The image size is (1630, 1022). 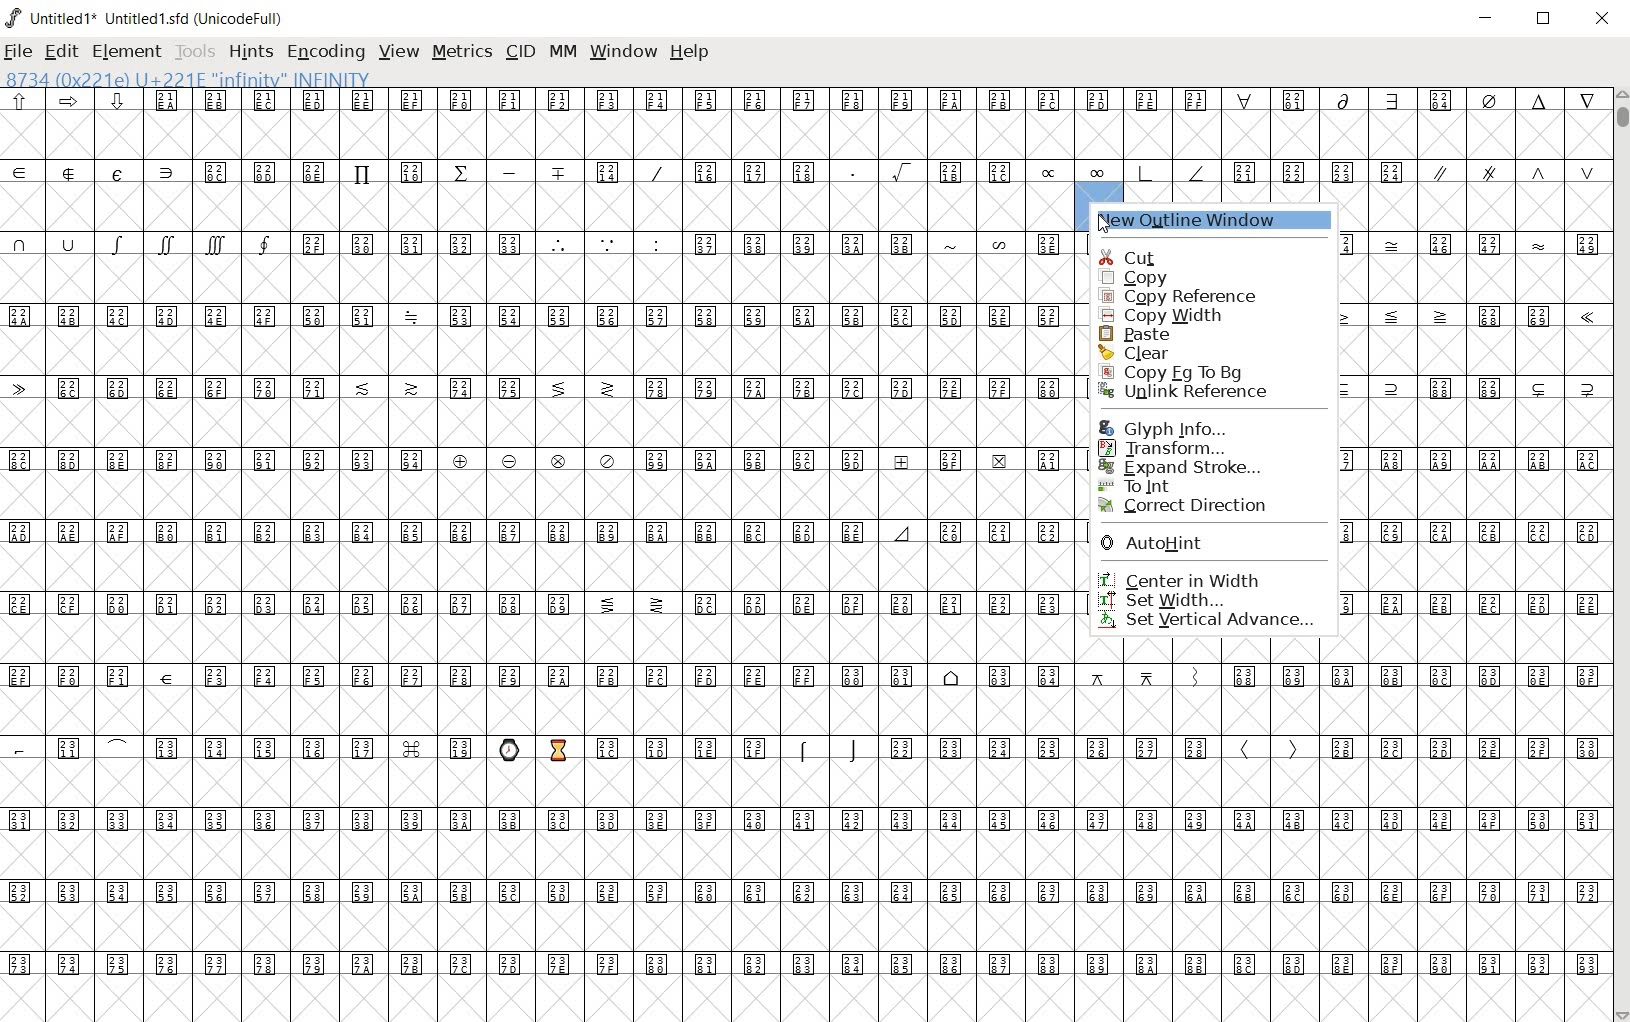 What do you see at coordinates (401, 51) in the screenshot?
I see `view` at bounding box center [401, 51].